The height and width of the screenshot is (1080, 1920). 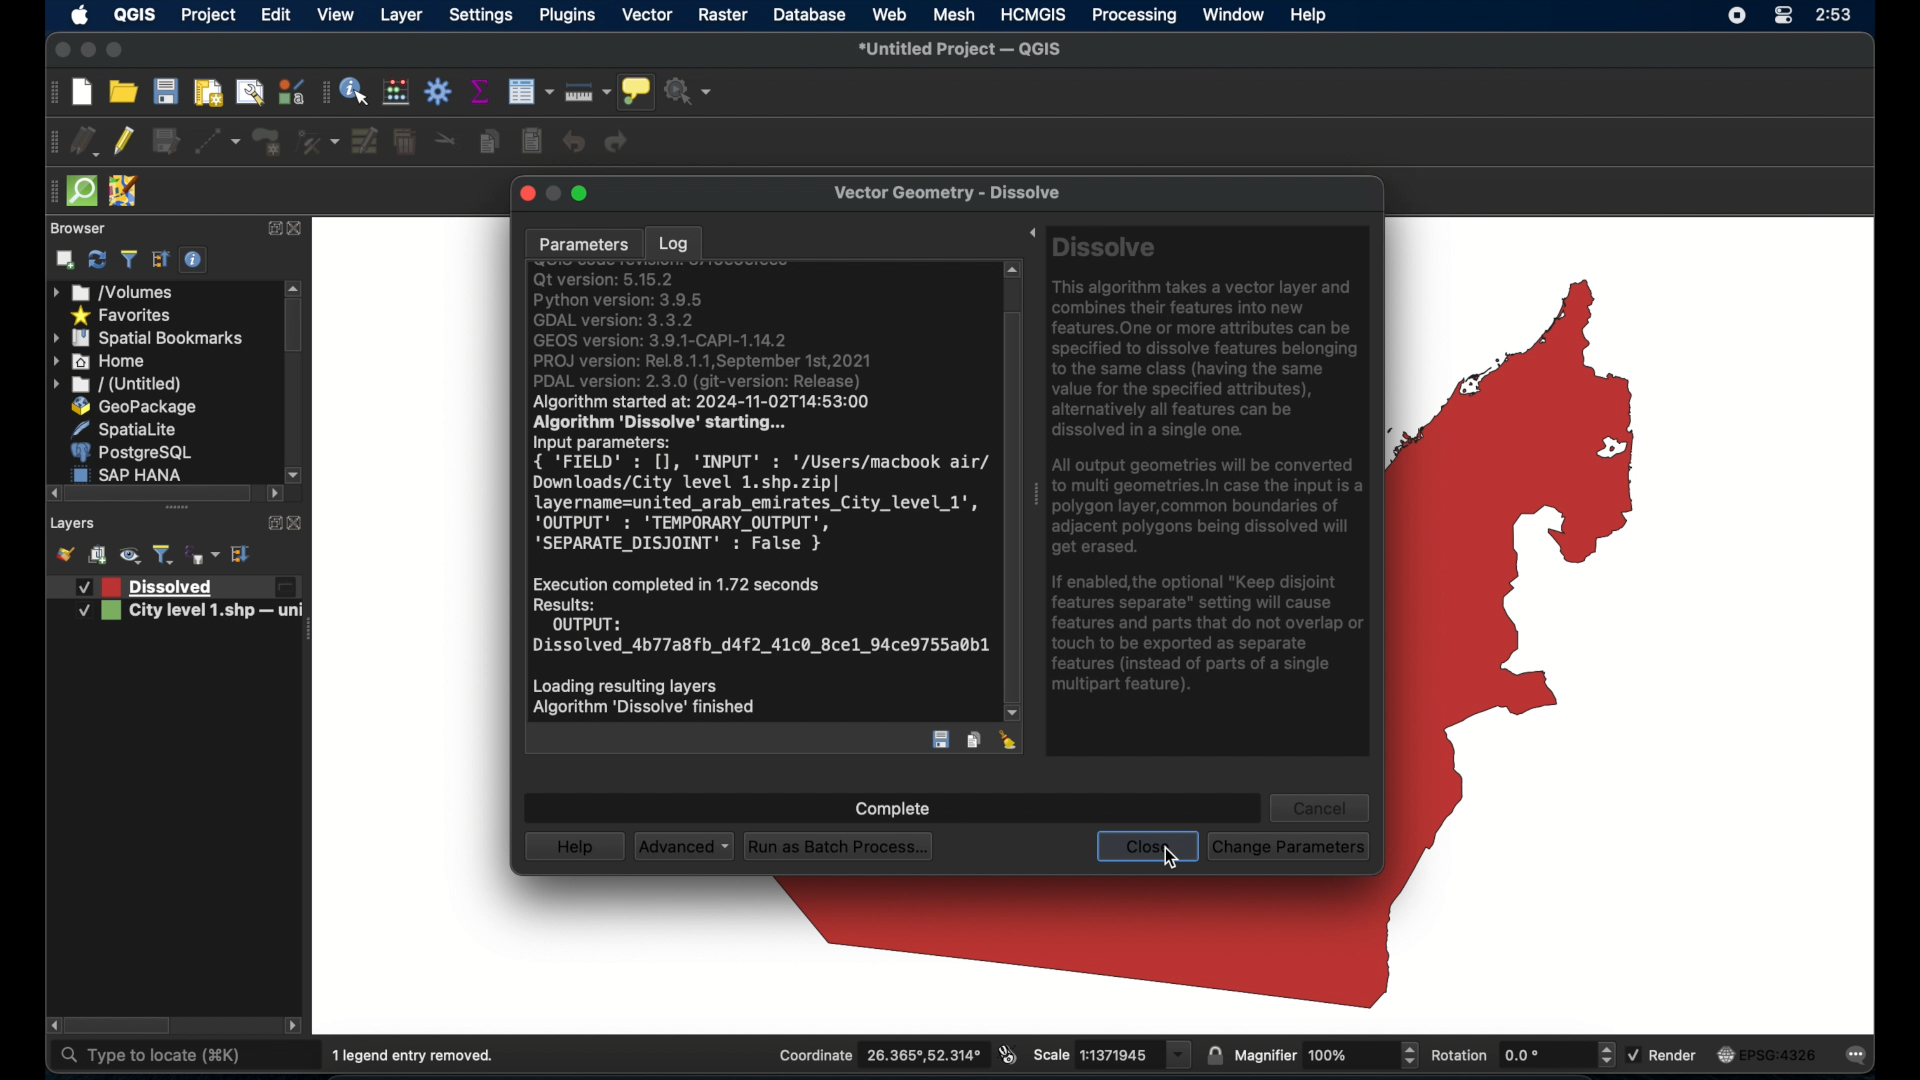 What do you see at coordinates (941, 742) in the screenshot?
I see `save log entry` at bounding box center [941, 742].